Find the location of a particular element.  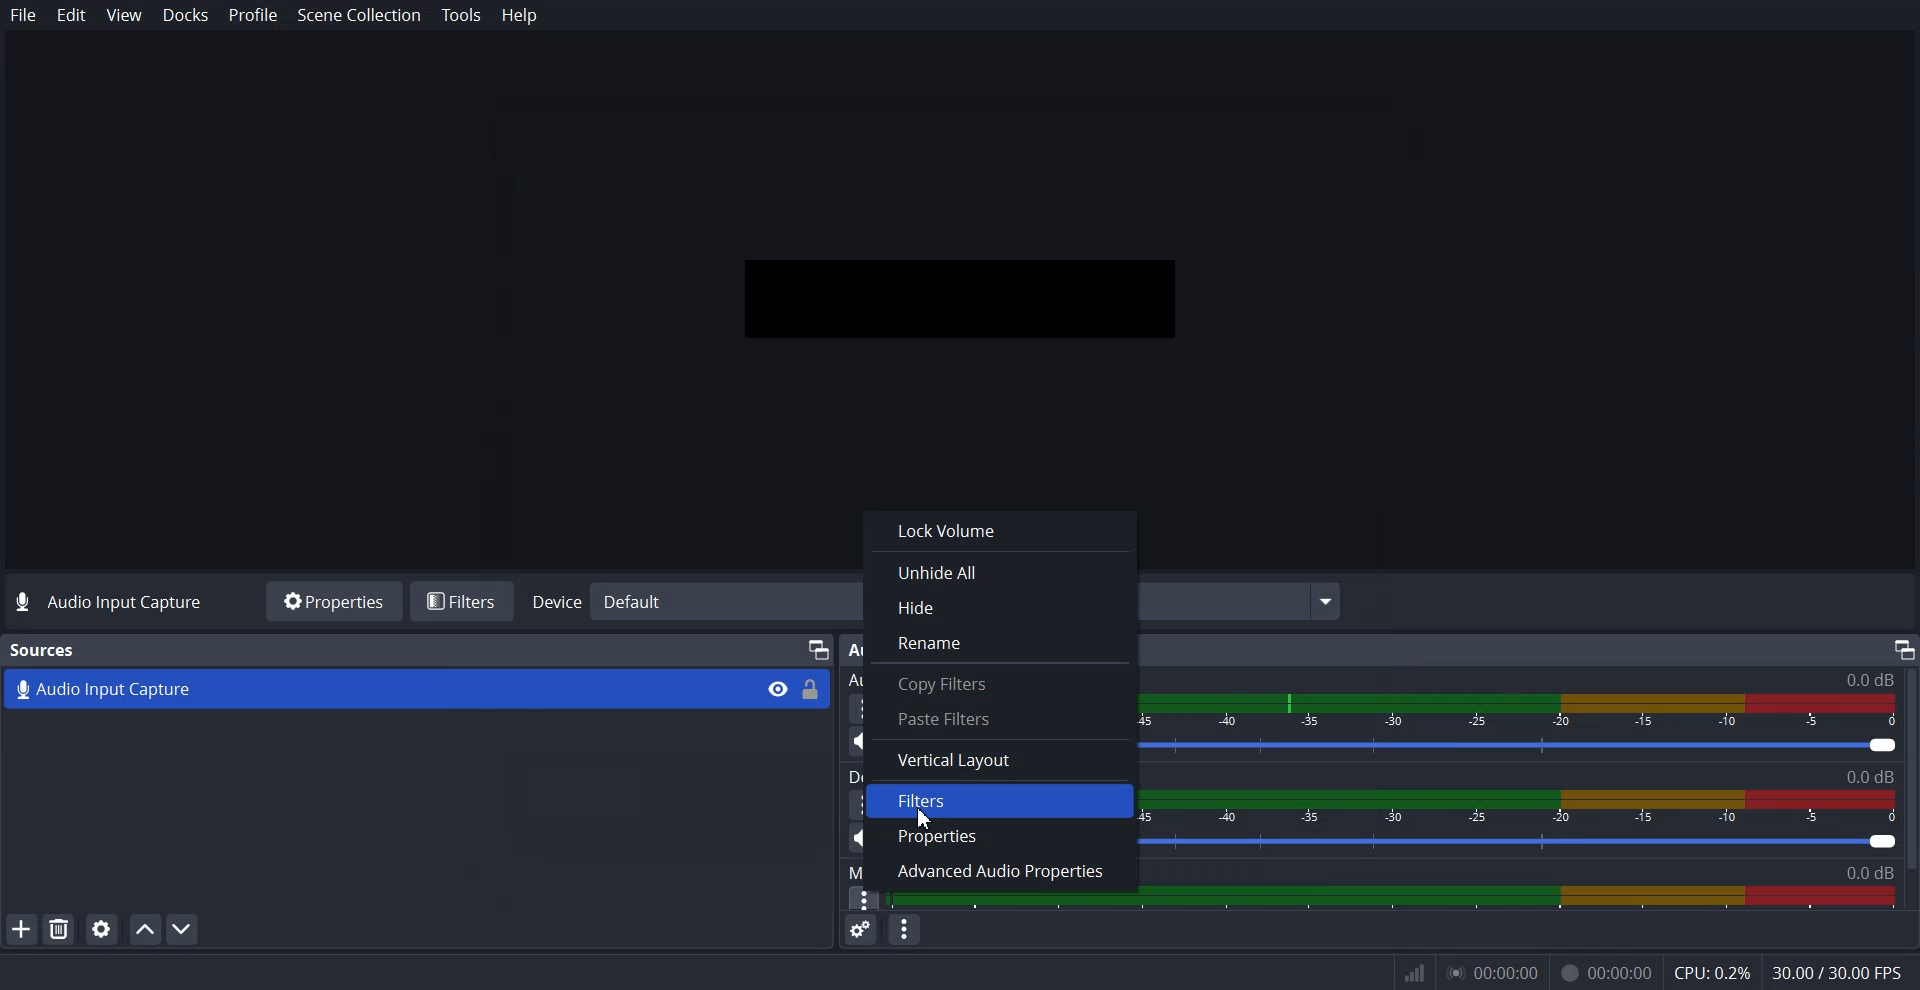

Open source properties is located at coordinates (100, 929).